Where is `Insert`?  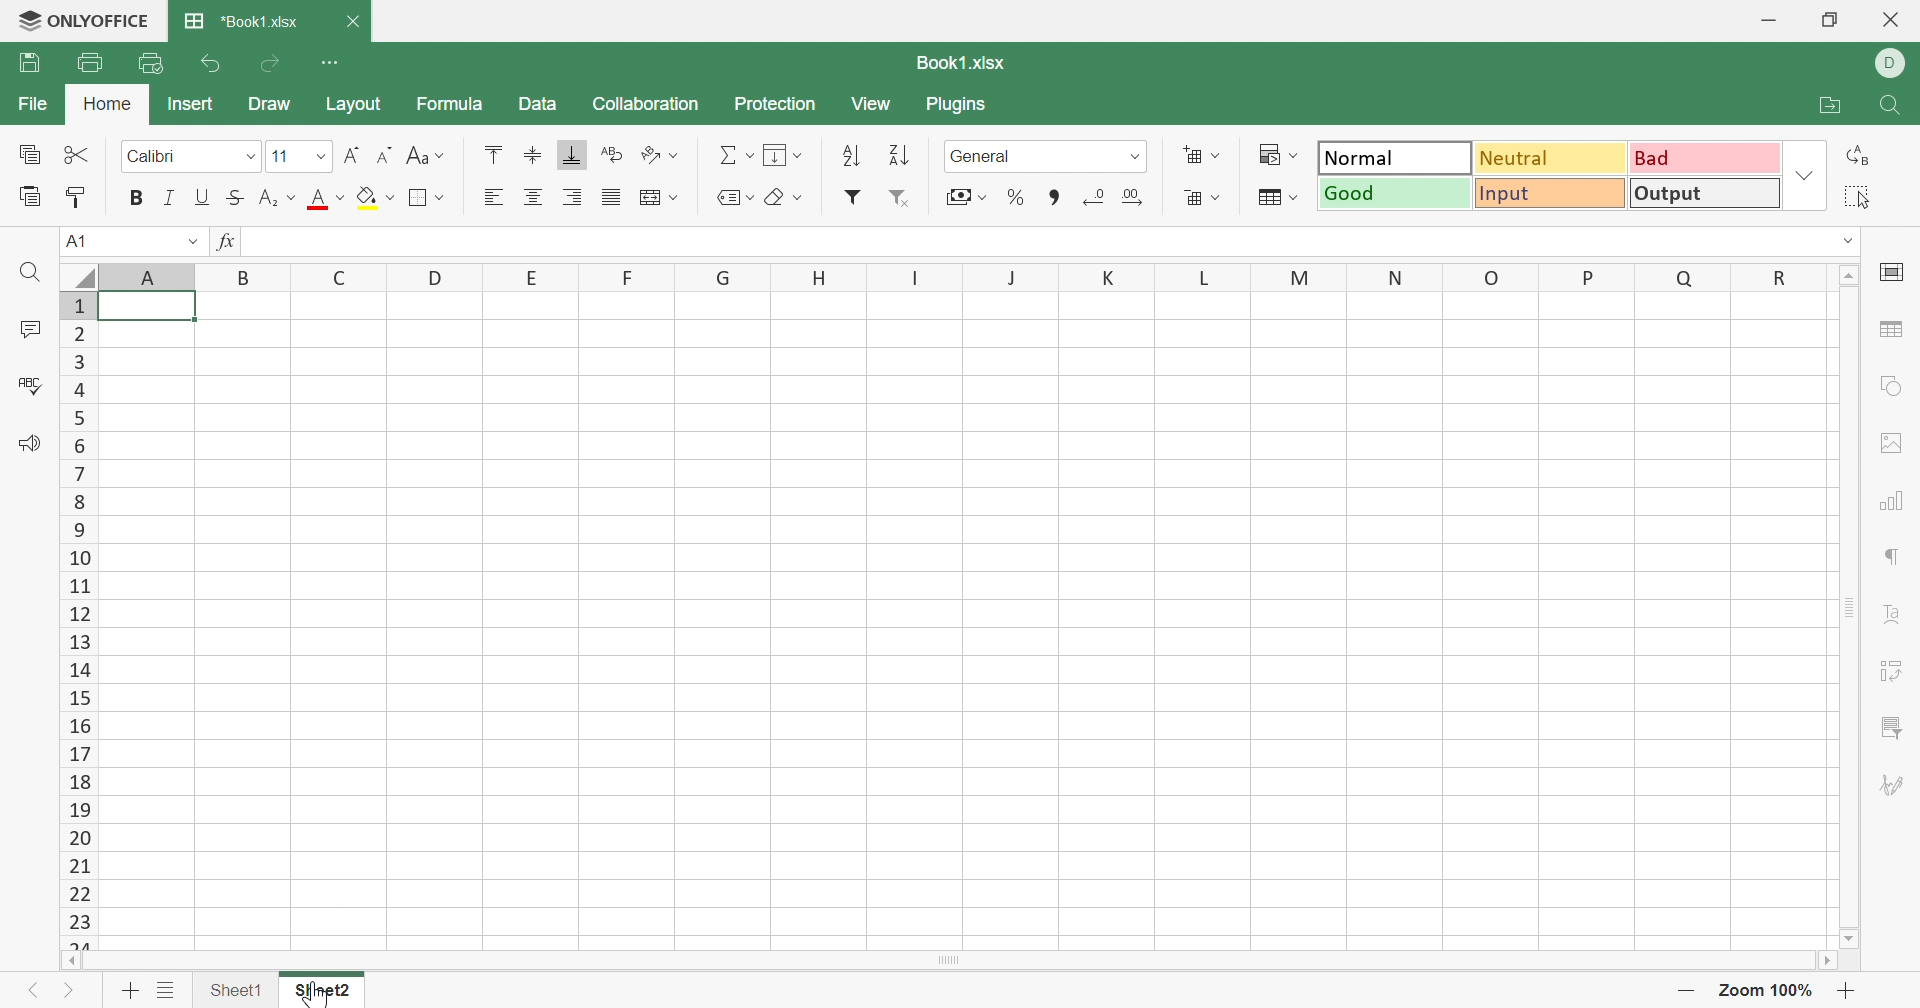 Insert is located at coordinates (189, 102).